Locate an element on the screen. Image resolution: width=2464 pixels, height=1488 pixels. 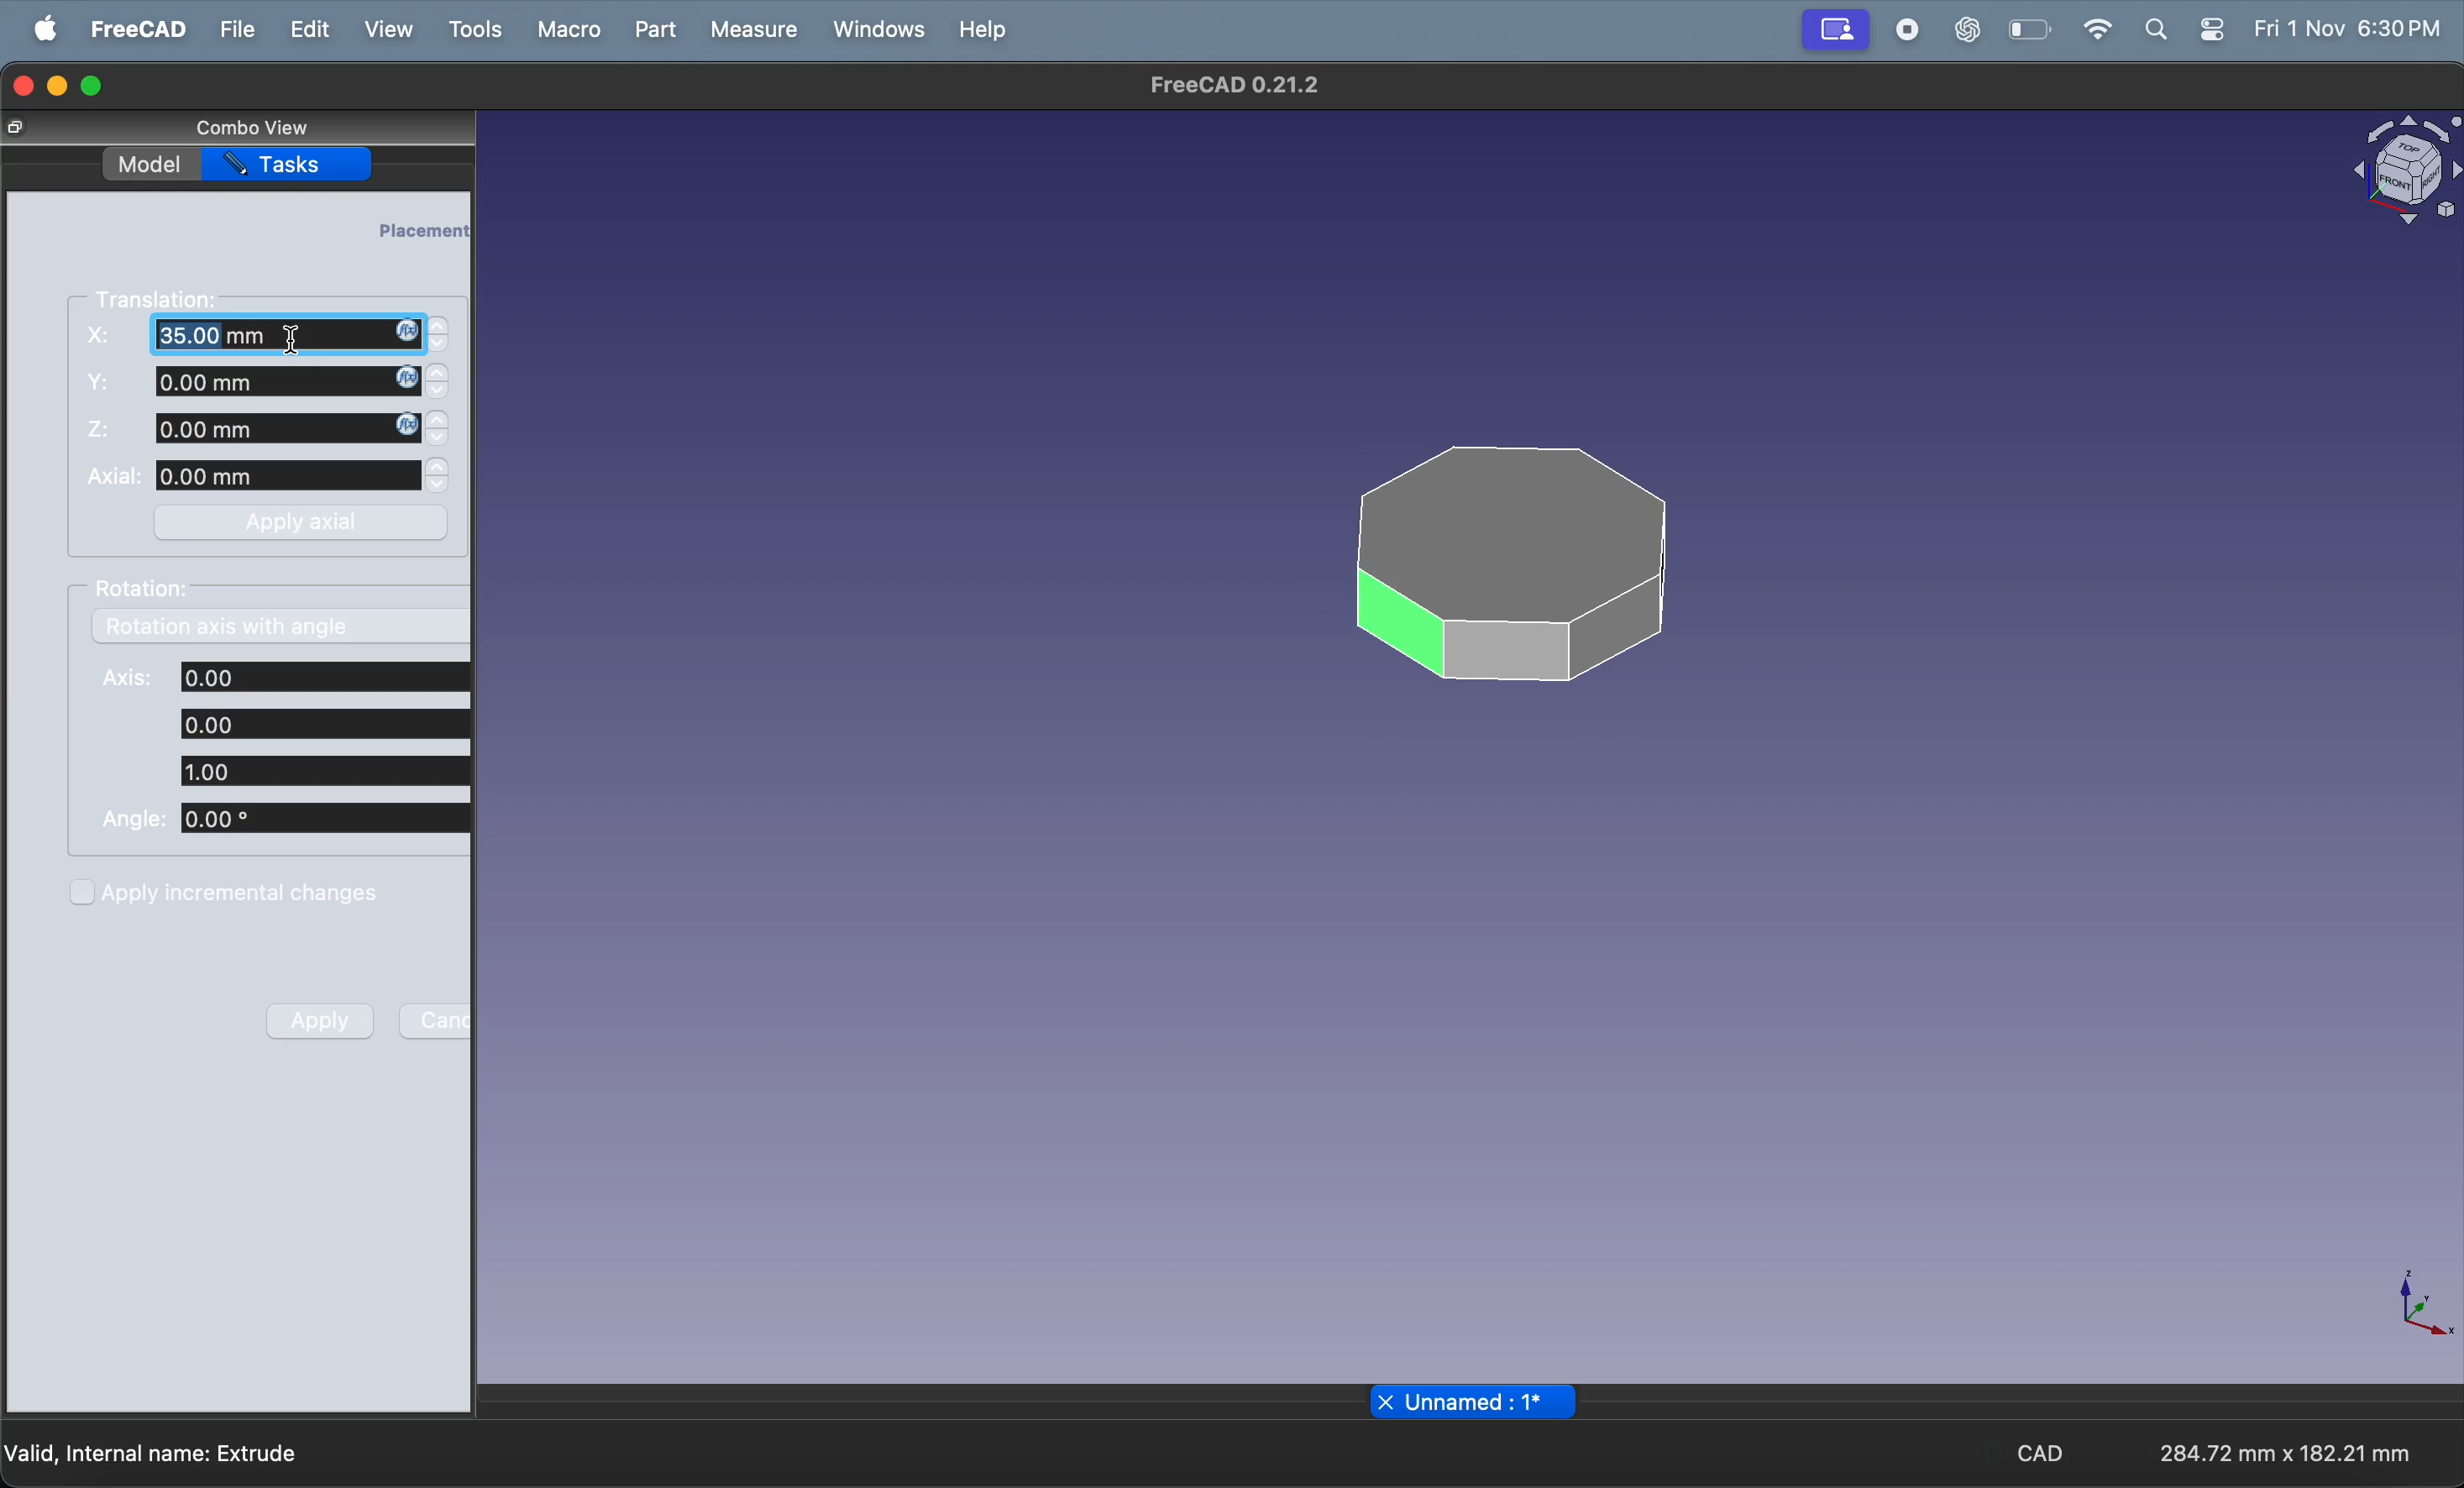
up is located at coordinates (440, 419).